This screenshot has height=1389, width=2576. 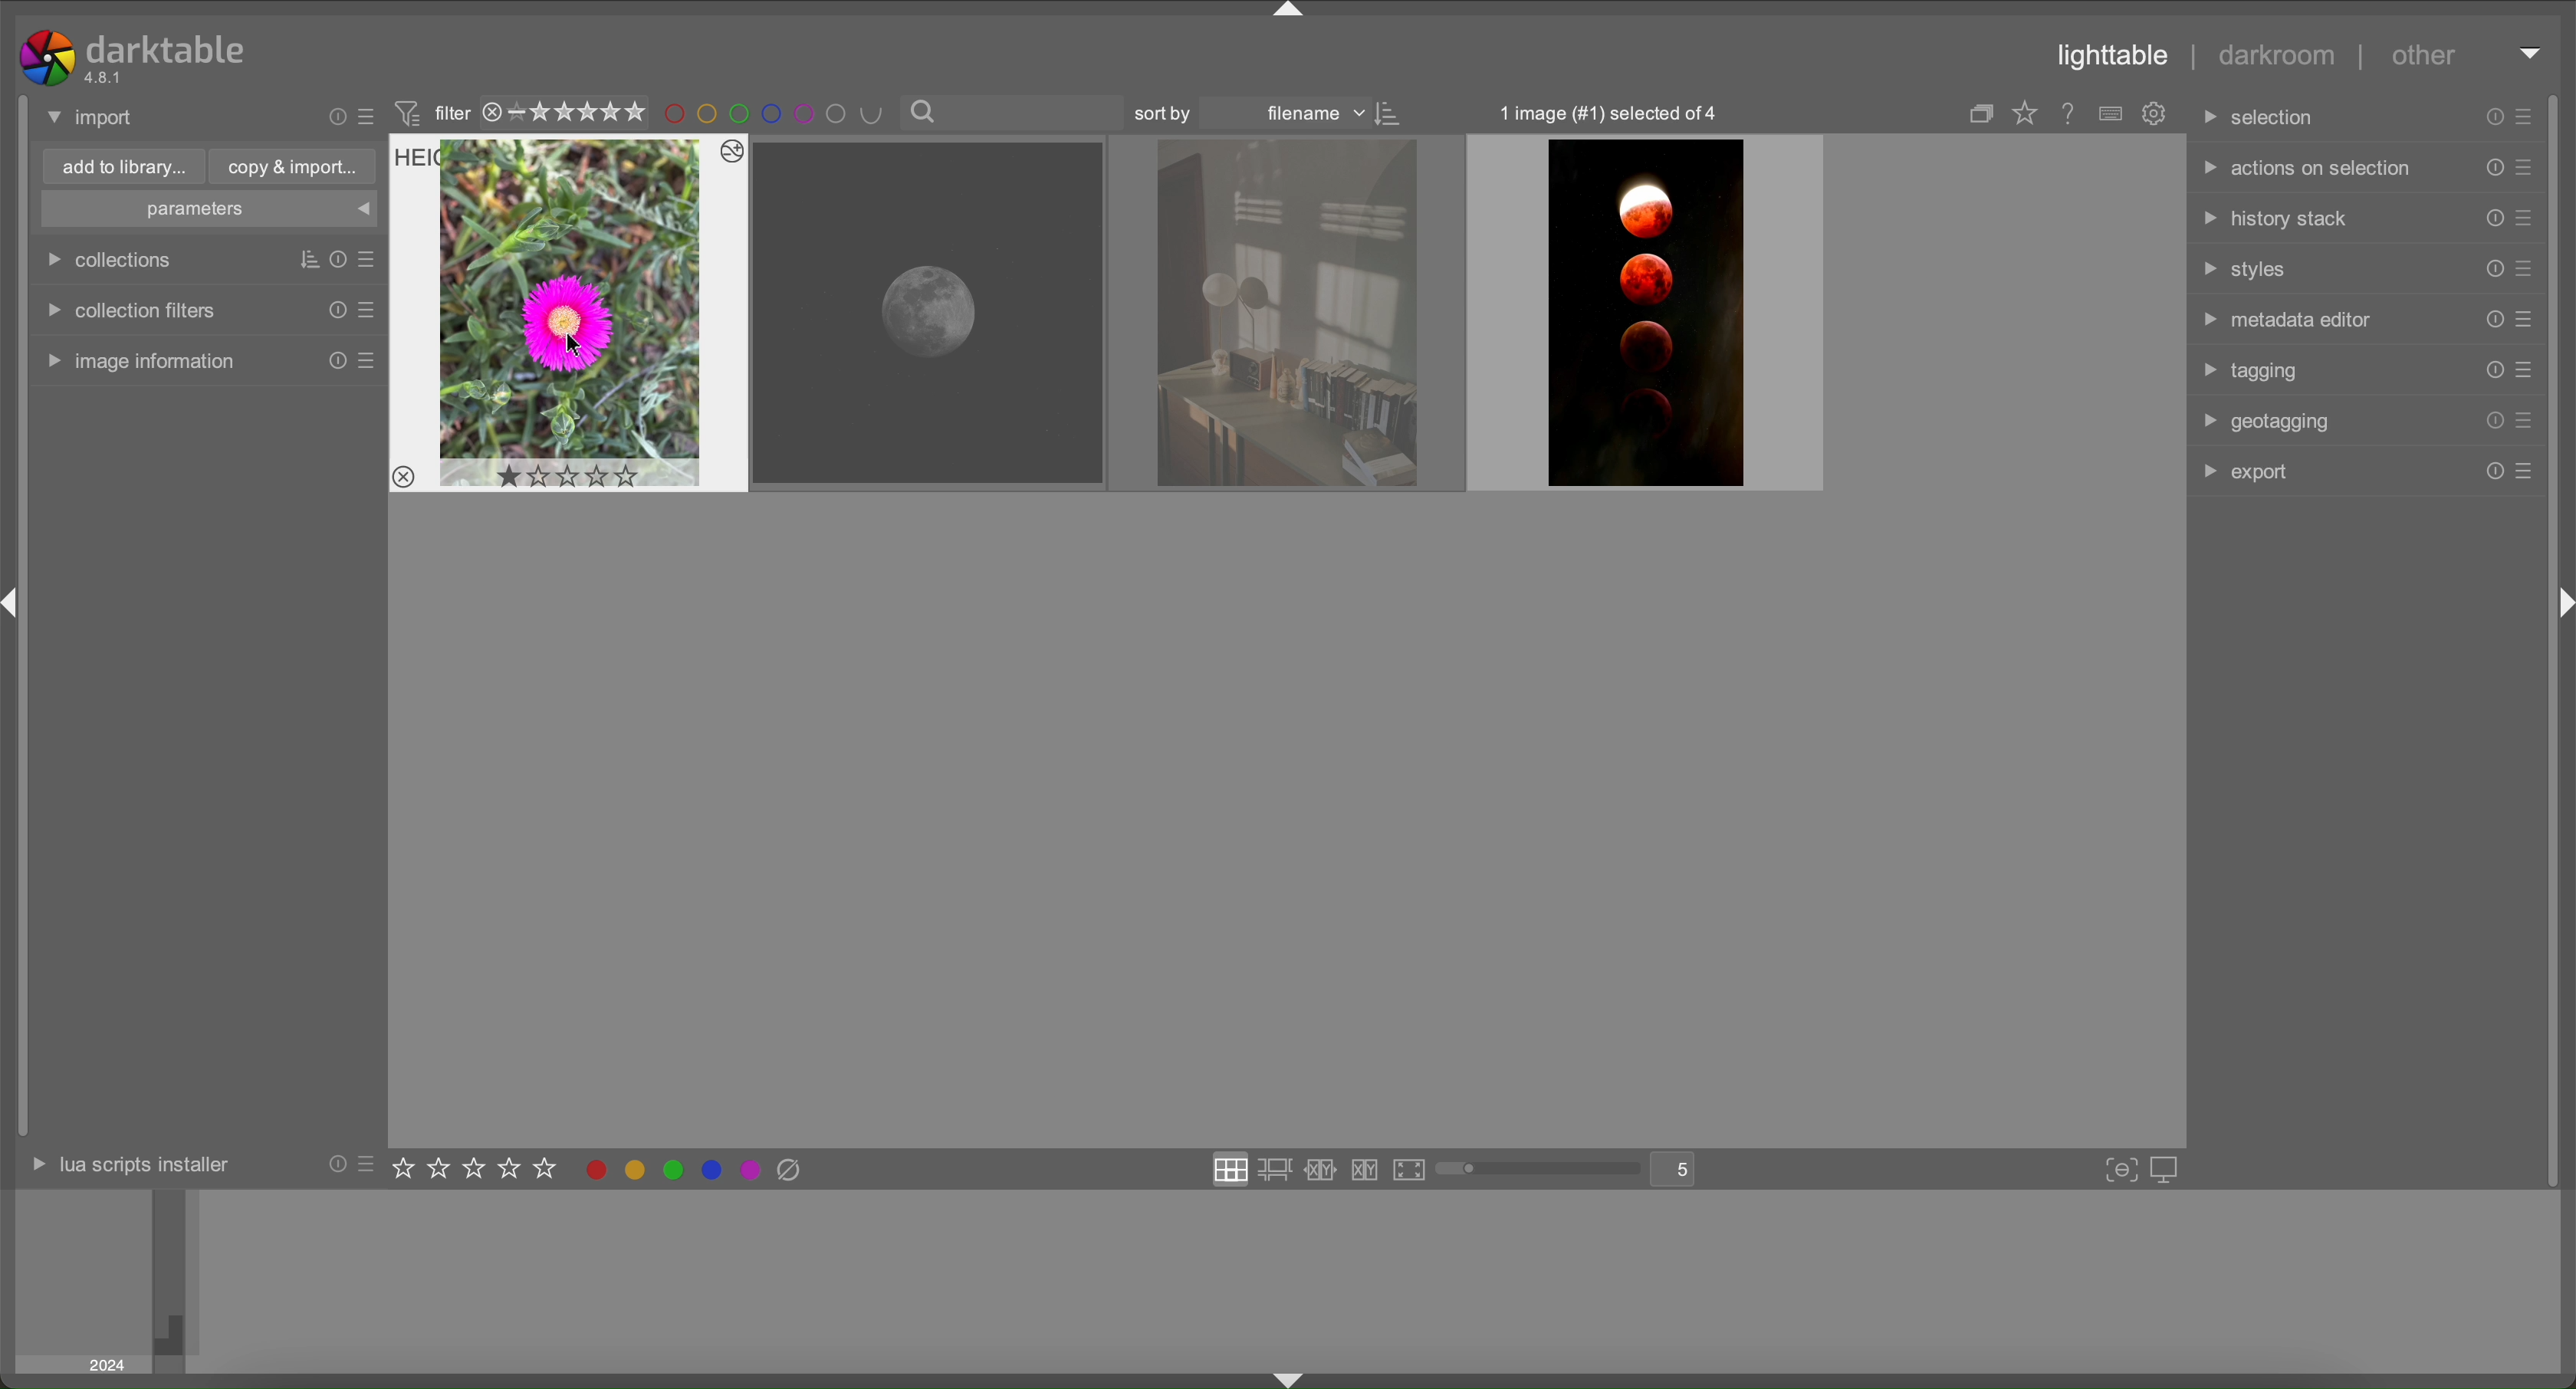 I want to click on define shortcuts, so click(x=2111, y=114).